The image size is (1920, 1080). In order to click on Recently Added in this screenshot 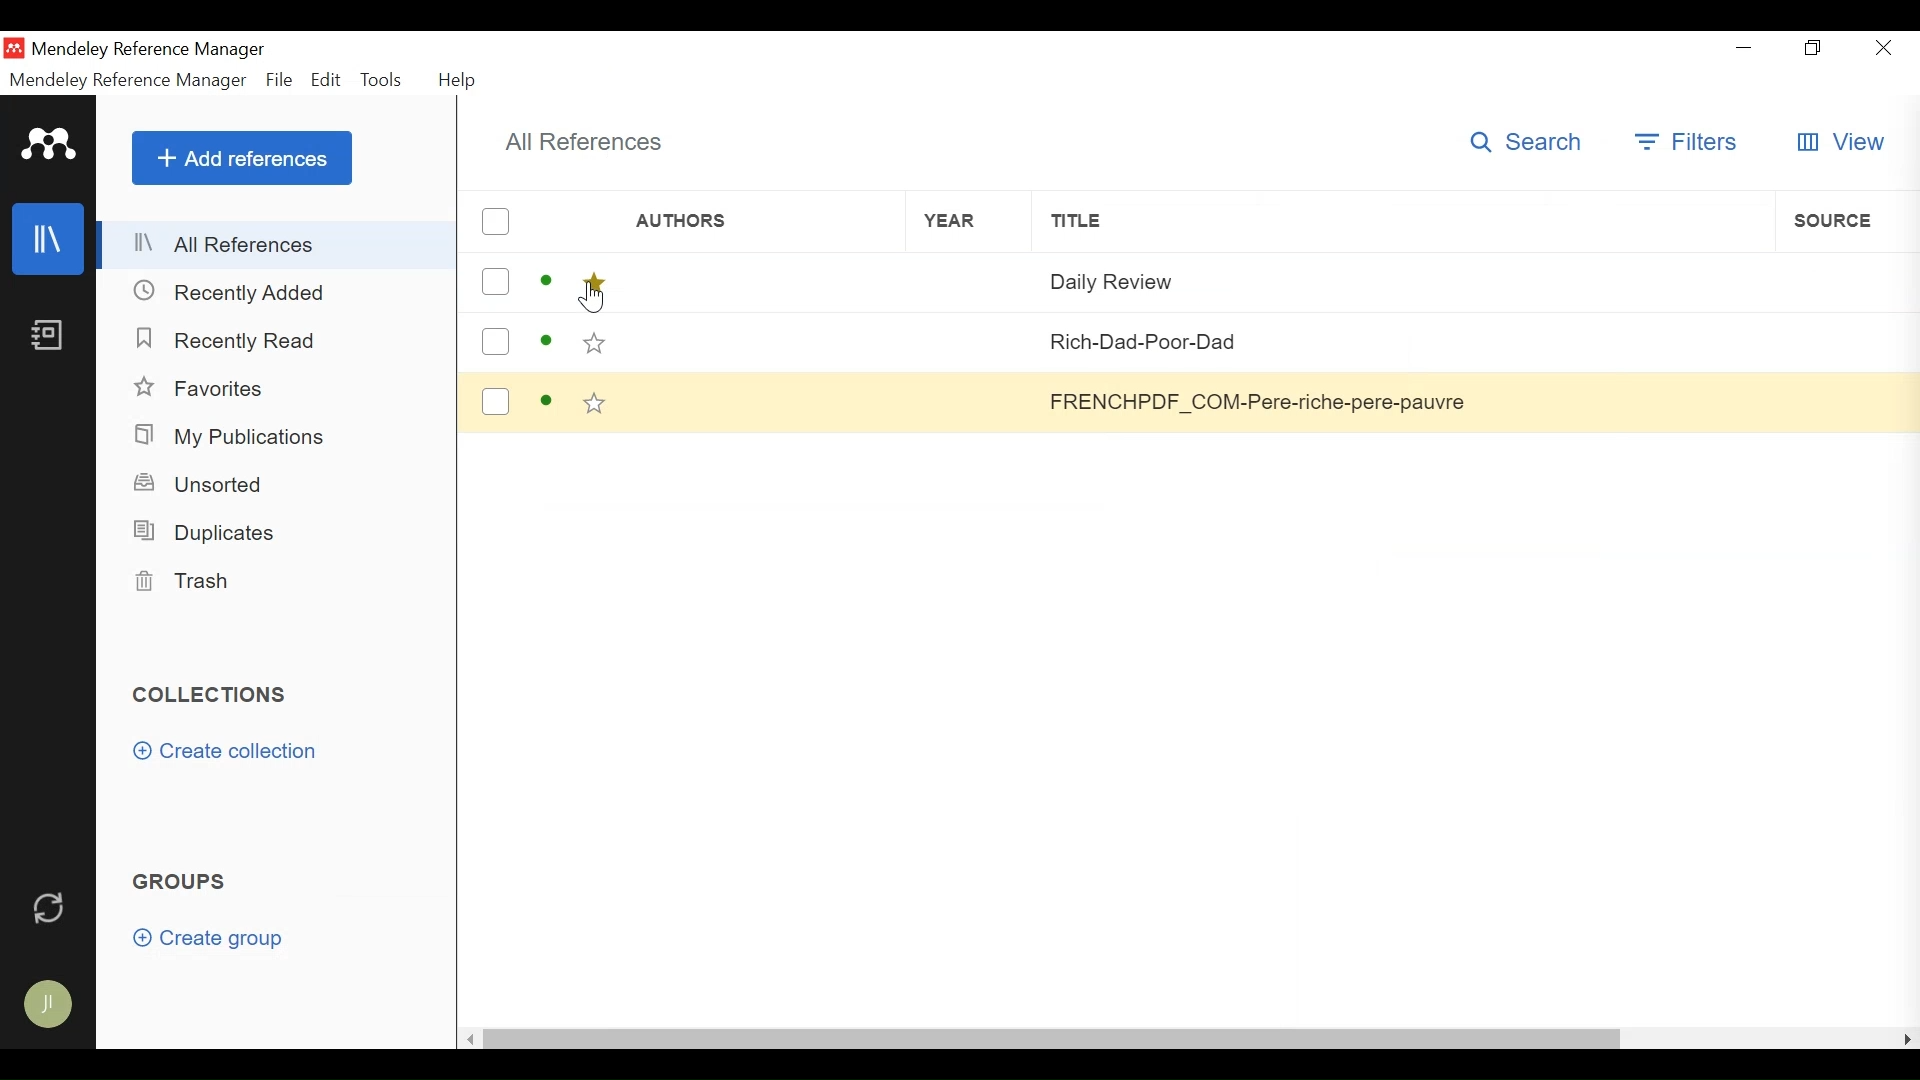, I will do `click(243, 292)`.